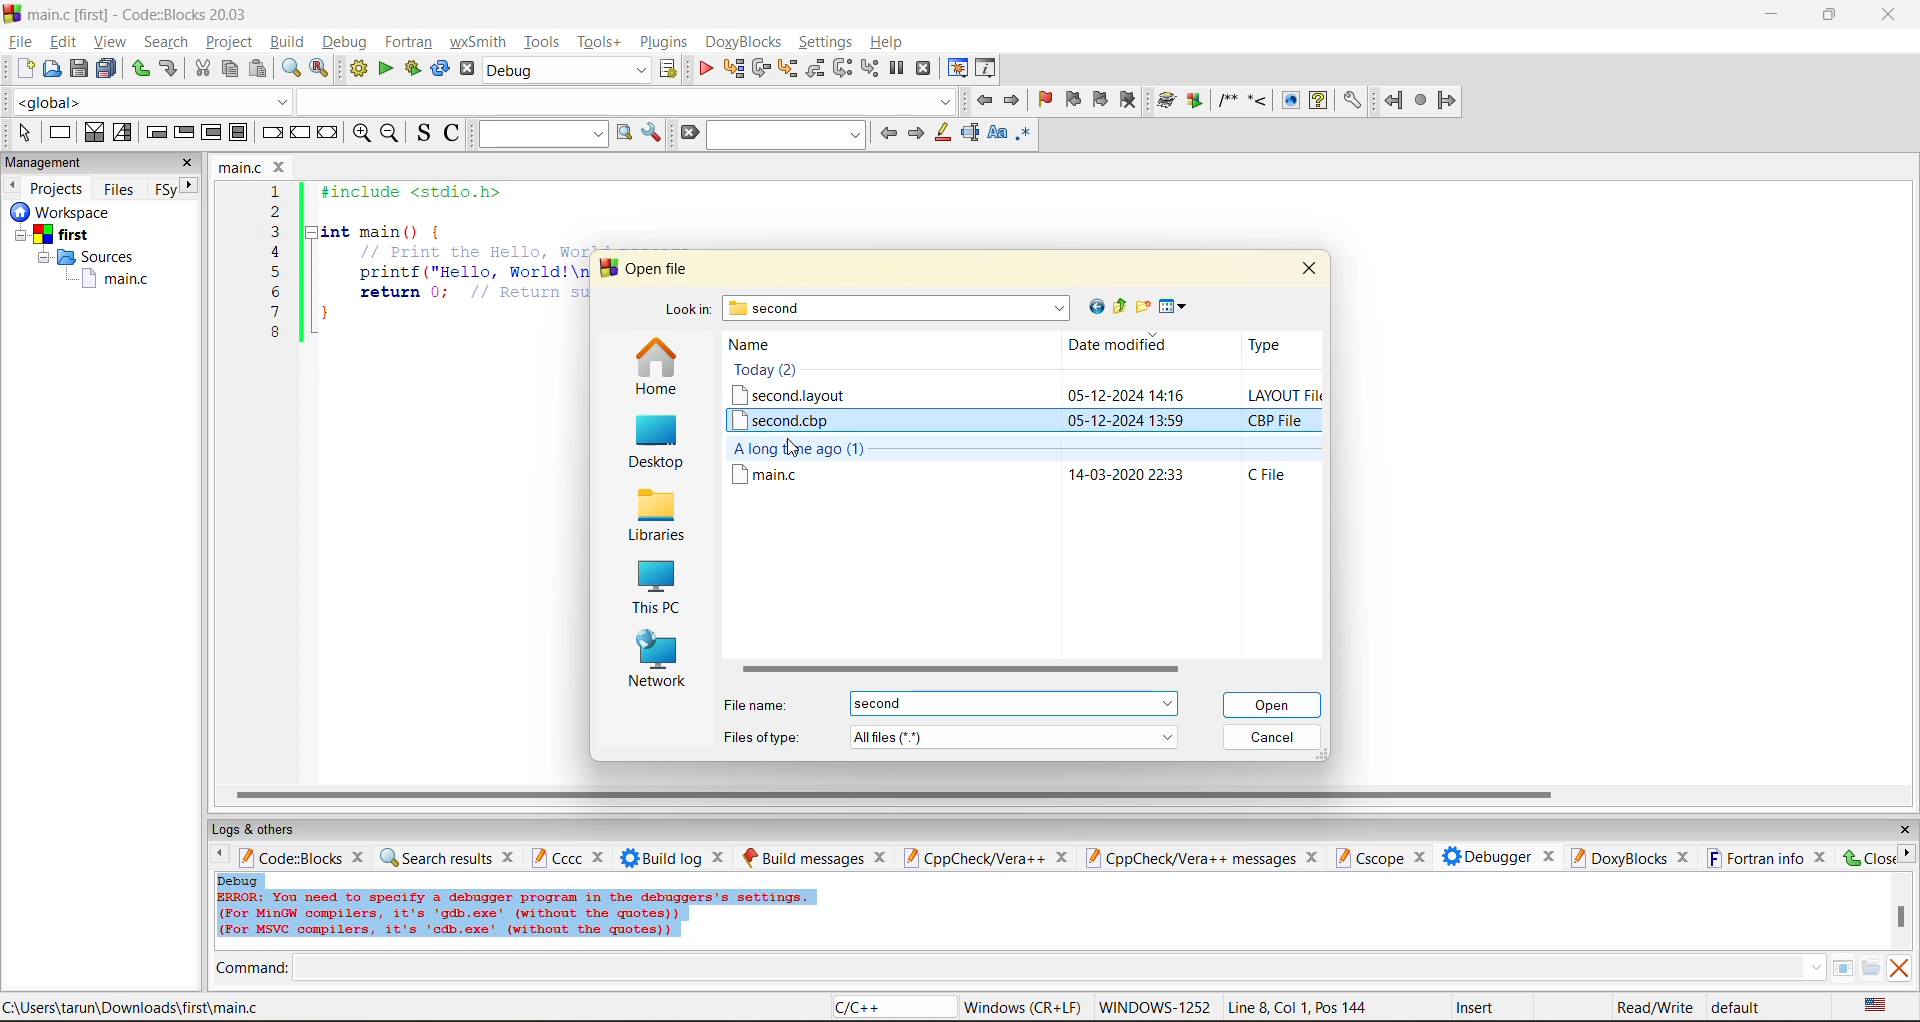 The image size is (1920, 1022). I want to click on 1, so click(278, 192).